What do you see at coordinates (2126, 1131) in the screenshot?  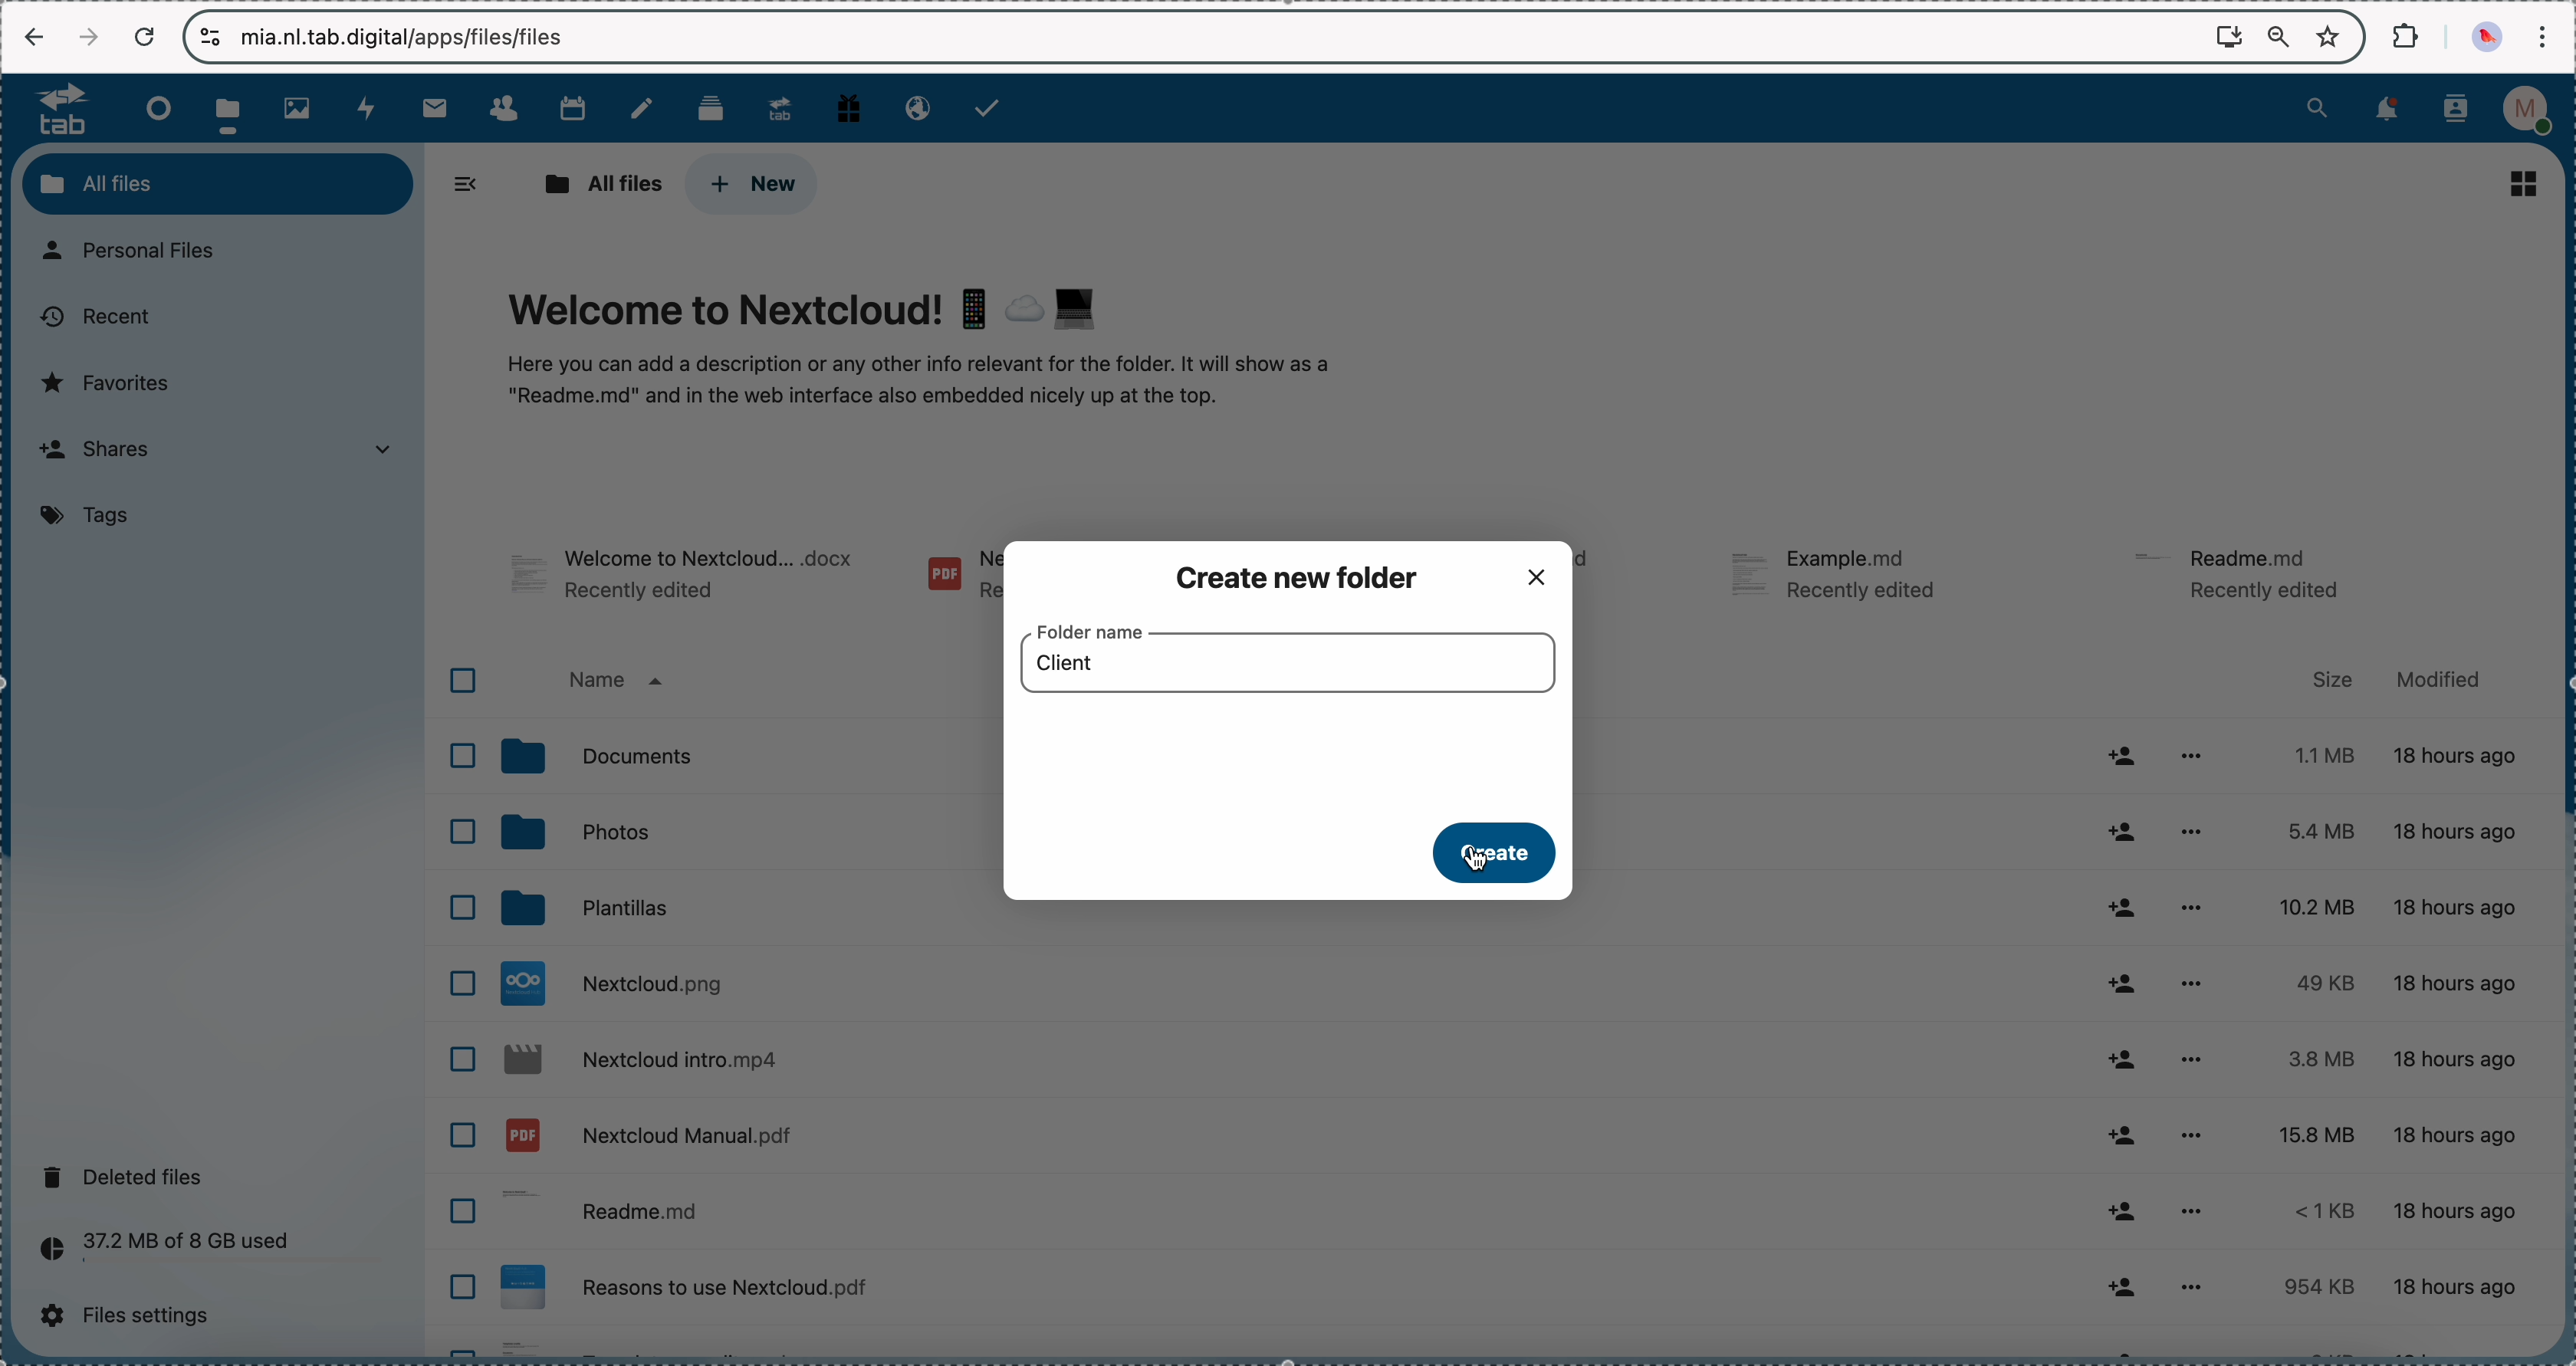 I see `share` at bounding box center [2126, 1131].